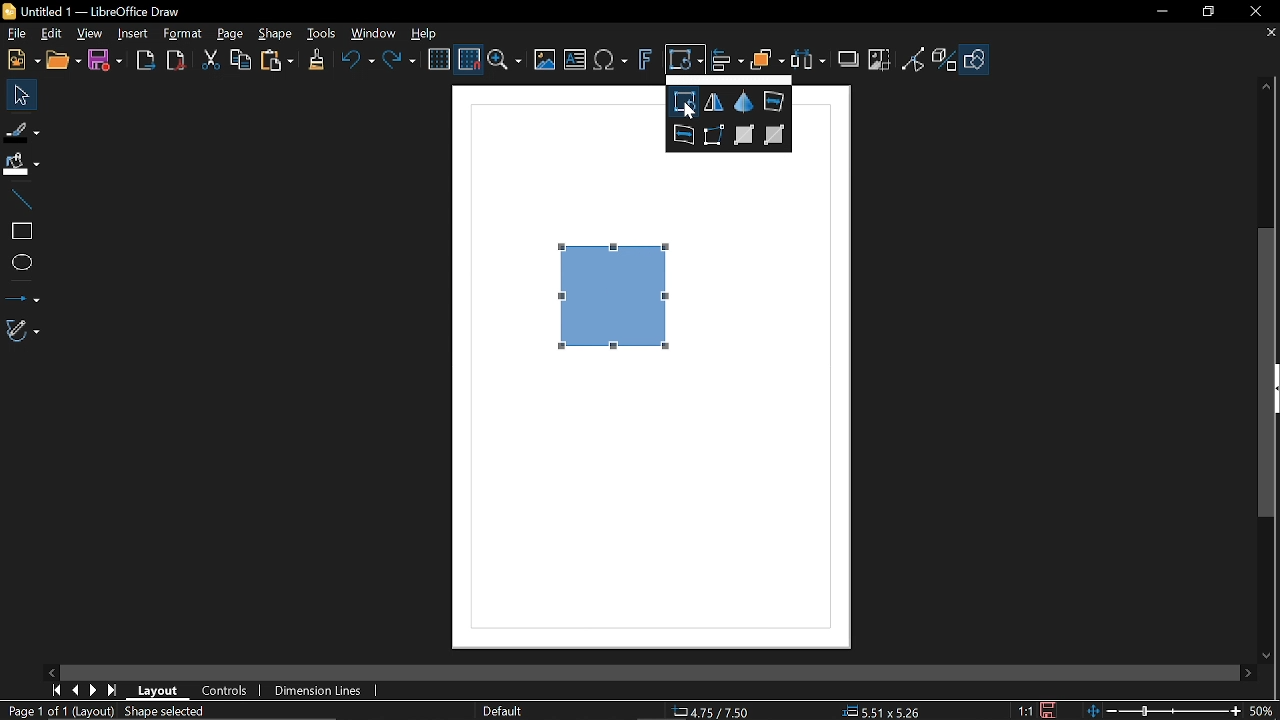 The image size is (1280, 720). What do you see at coordinates (914, 59) in the screenshot?
I see `Toggle ` at bounding box center [914, 59].